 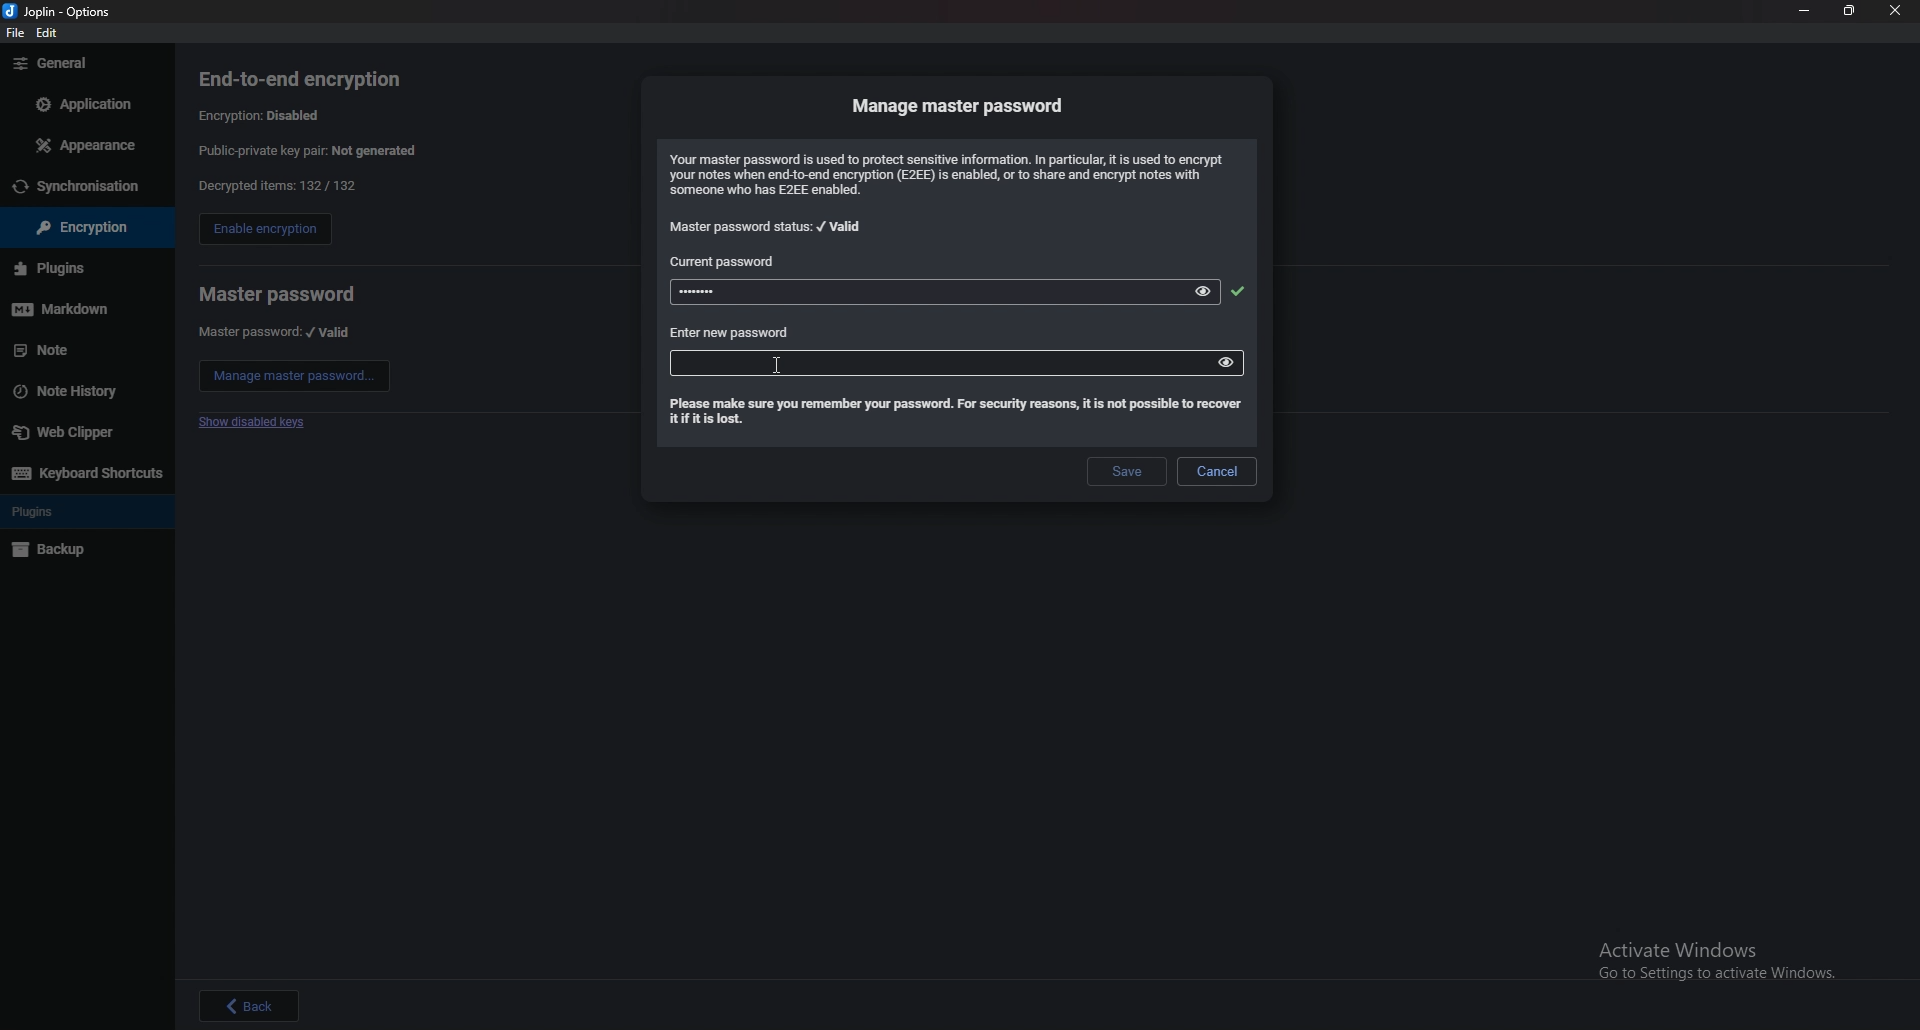 What do you see at coordinates (323, 150) in the screenshot?
I see `public private key pair` at bounding box center [323, 150].